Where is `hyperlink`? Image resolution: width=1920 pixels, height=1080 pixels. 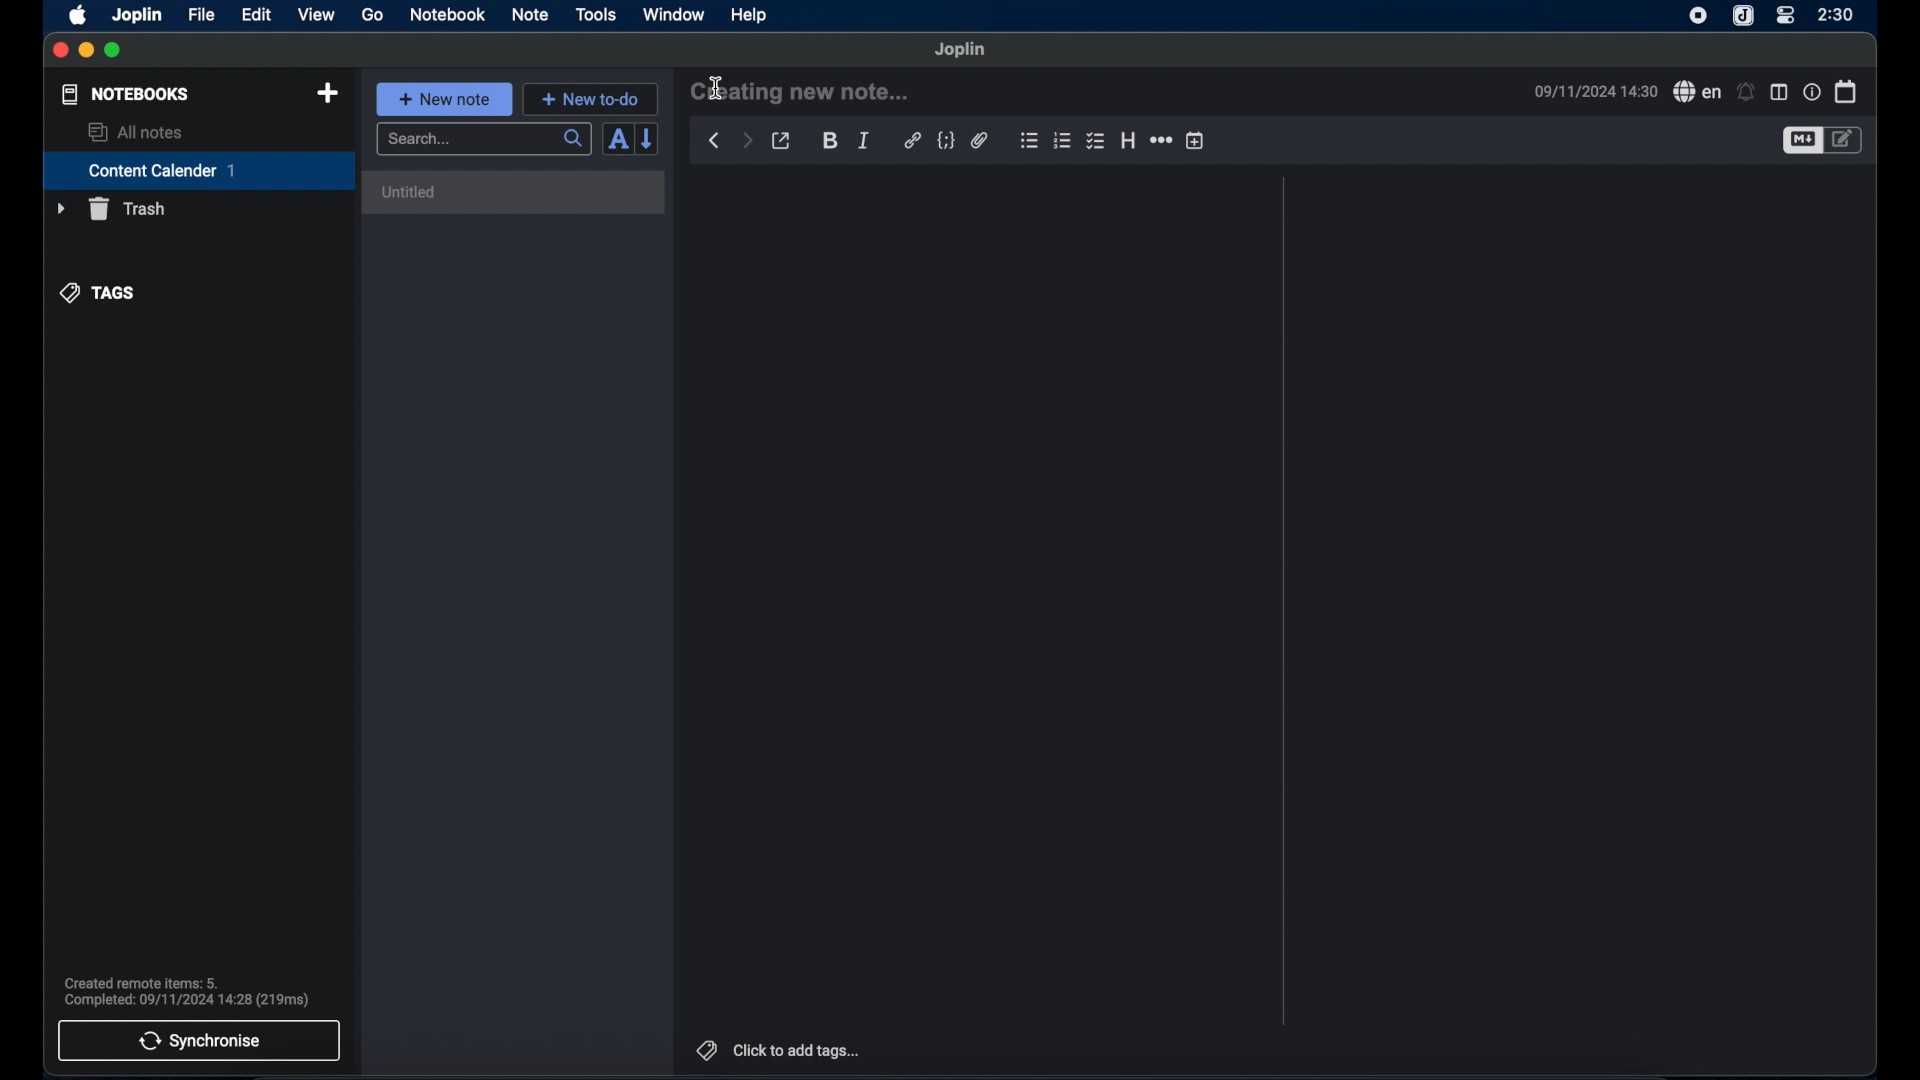 hyperlink is located at coordinates (912, 139).